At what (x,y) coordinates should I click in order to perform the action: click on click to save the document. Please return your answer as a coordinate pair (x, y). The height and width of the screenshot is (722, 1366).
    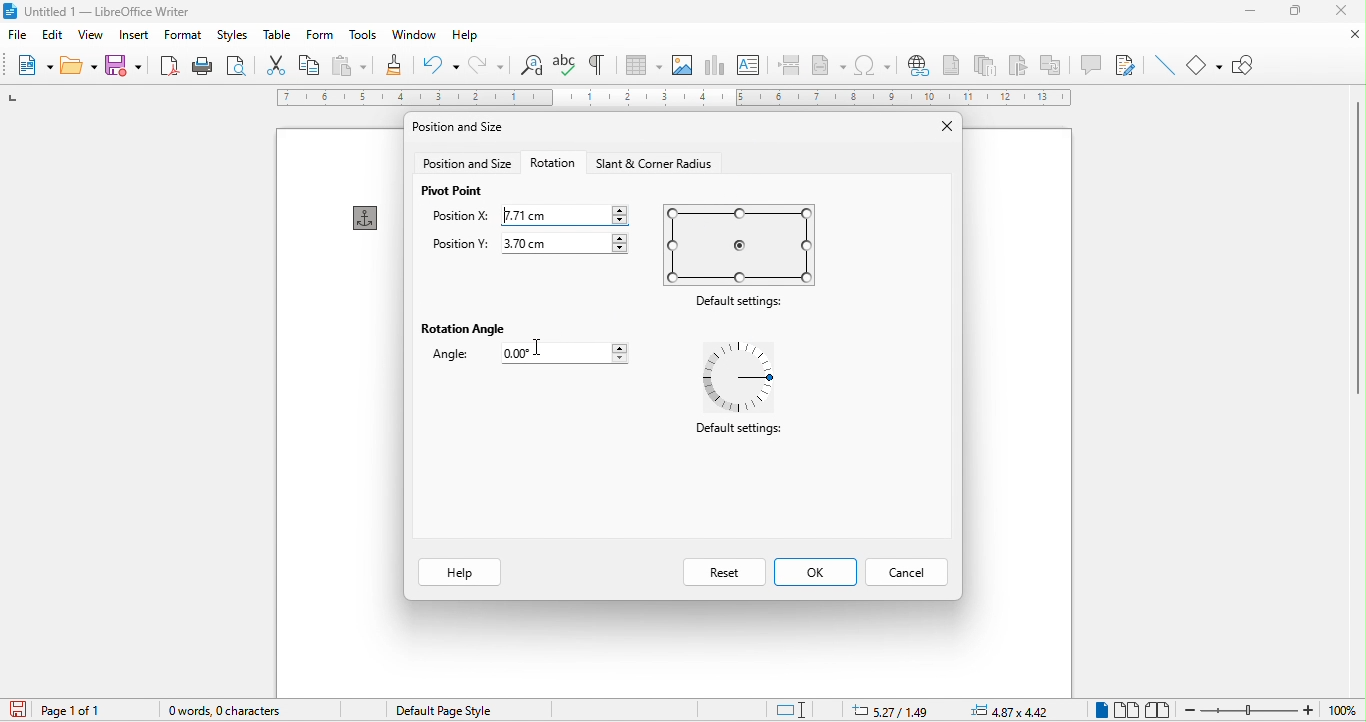
    Looking at the image, I should click on (16, 710).